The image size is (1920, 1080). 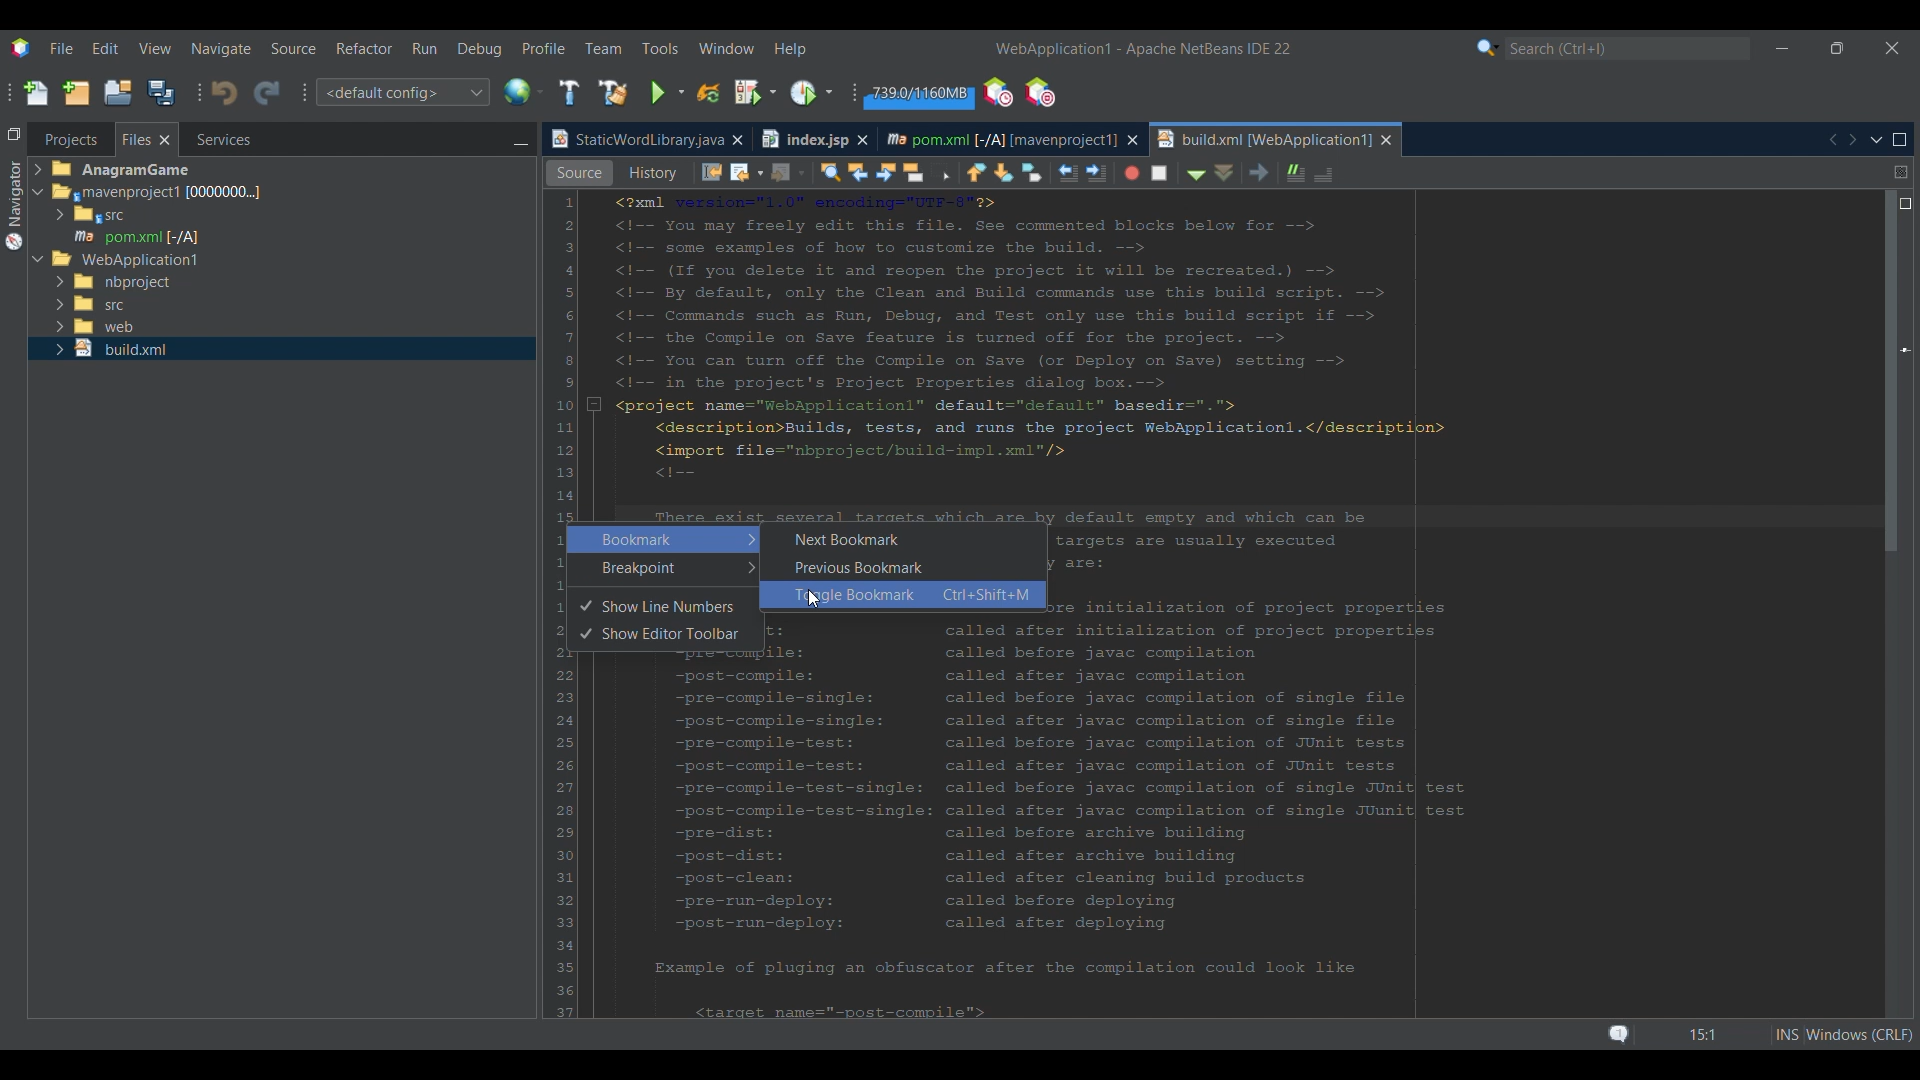 I want to click on Vertical slide bar, so click(x=1894, y=608).